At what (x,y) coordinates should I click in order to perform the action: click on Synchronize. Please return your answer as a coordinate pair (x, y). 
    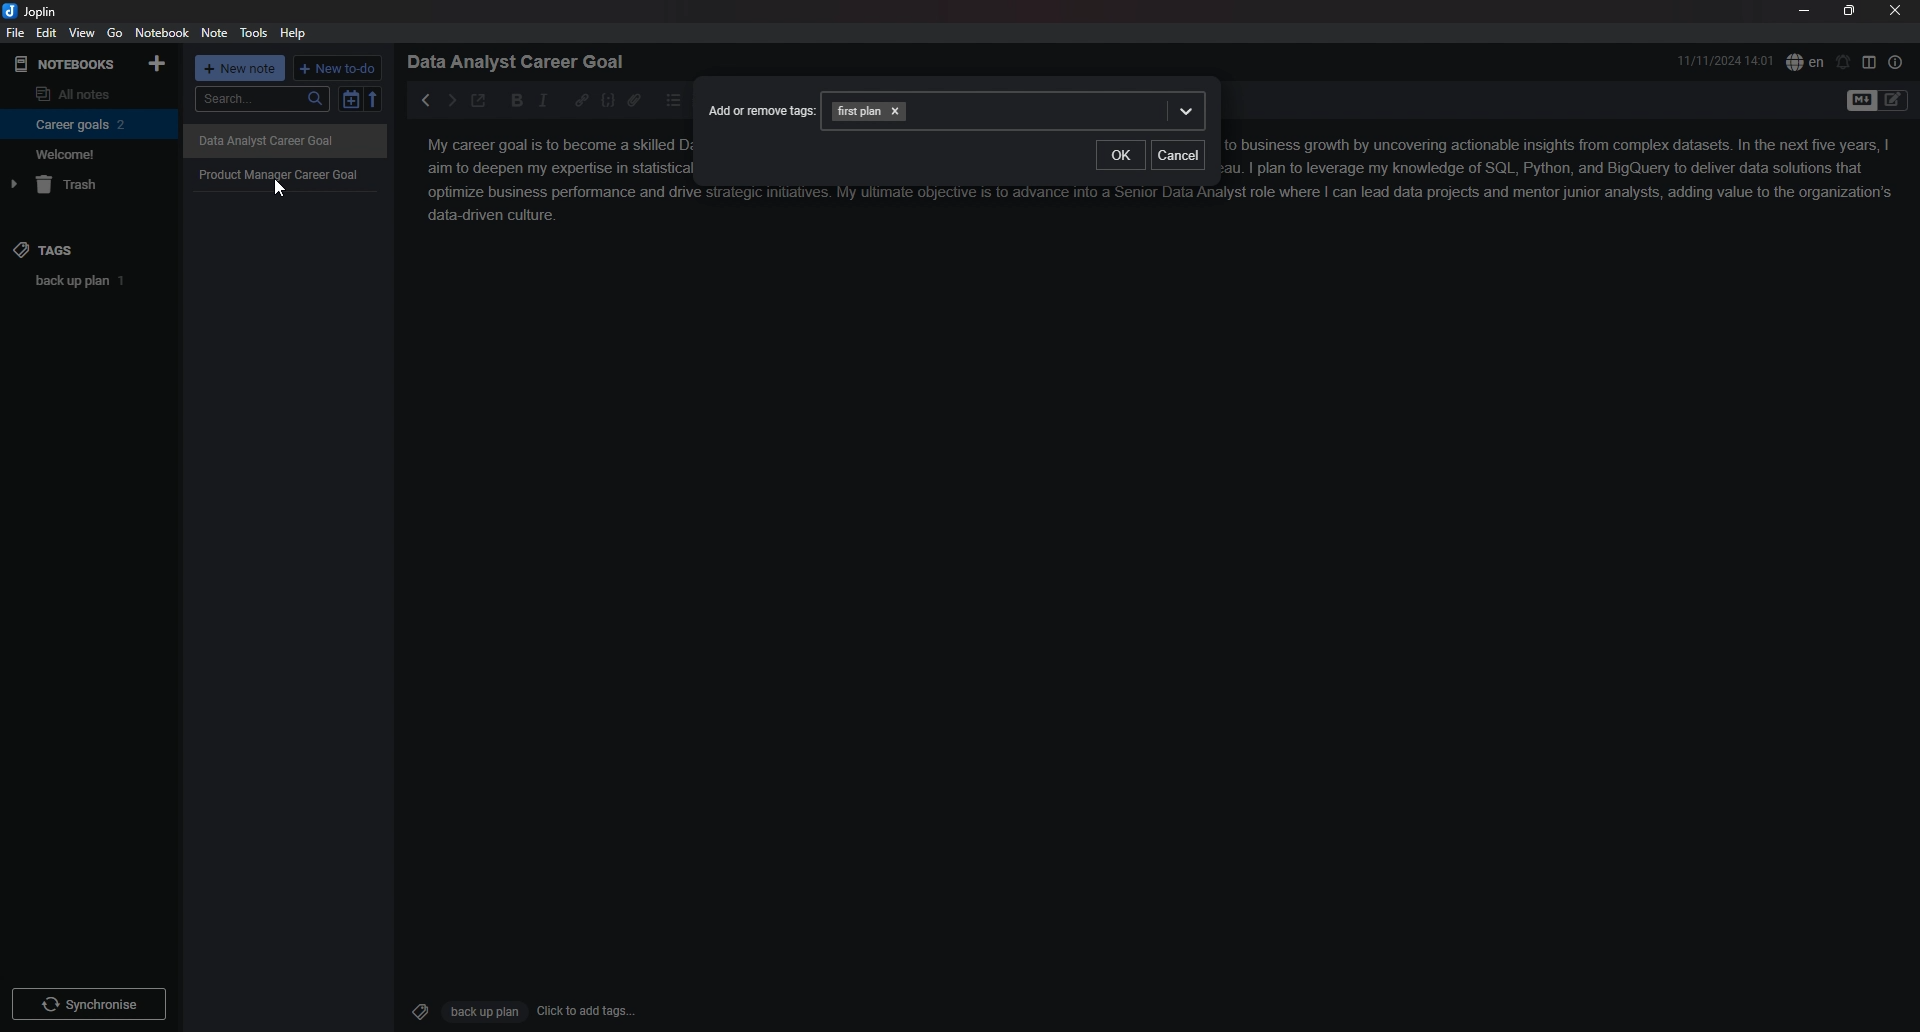
    Looking at the image, I should click on (90, 1003).